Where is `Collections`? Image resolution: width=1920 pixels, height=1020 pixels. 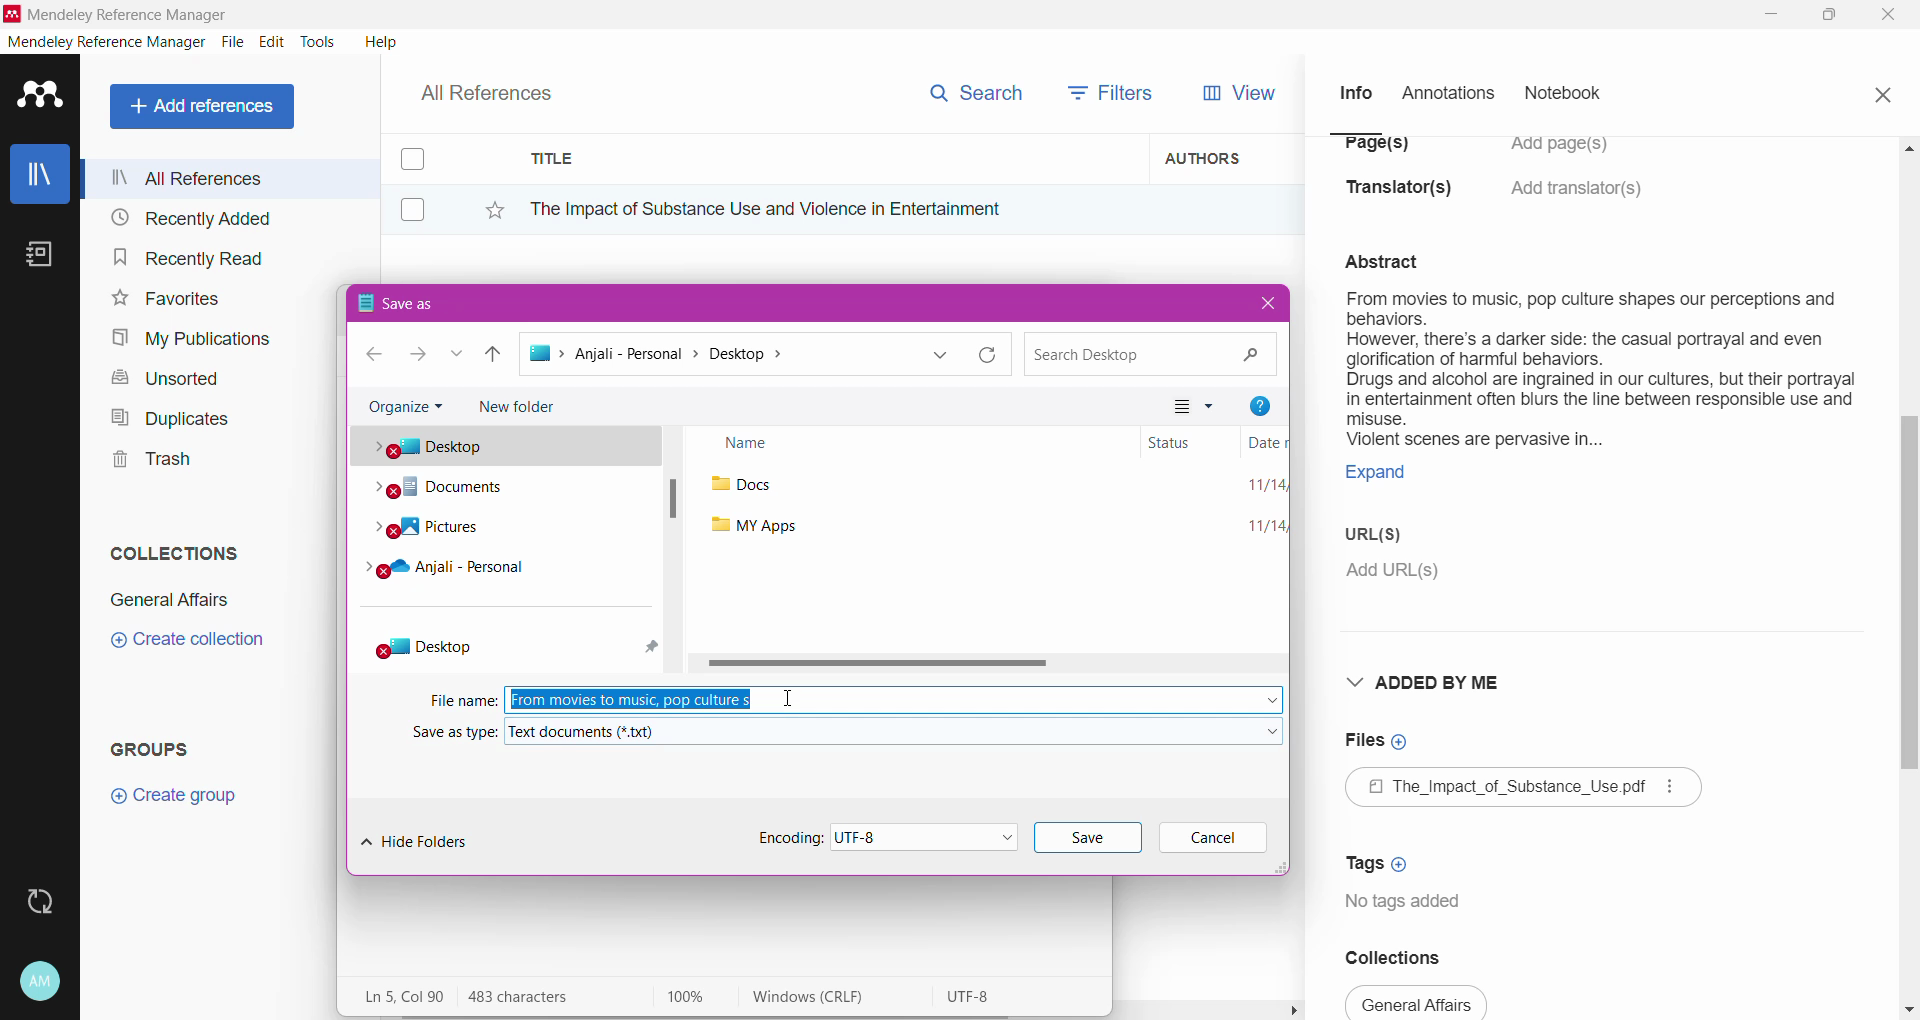 Collections is located at coordinates (169, 549).